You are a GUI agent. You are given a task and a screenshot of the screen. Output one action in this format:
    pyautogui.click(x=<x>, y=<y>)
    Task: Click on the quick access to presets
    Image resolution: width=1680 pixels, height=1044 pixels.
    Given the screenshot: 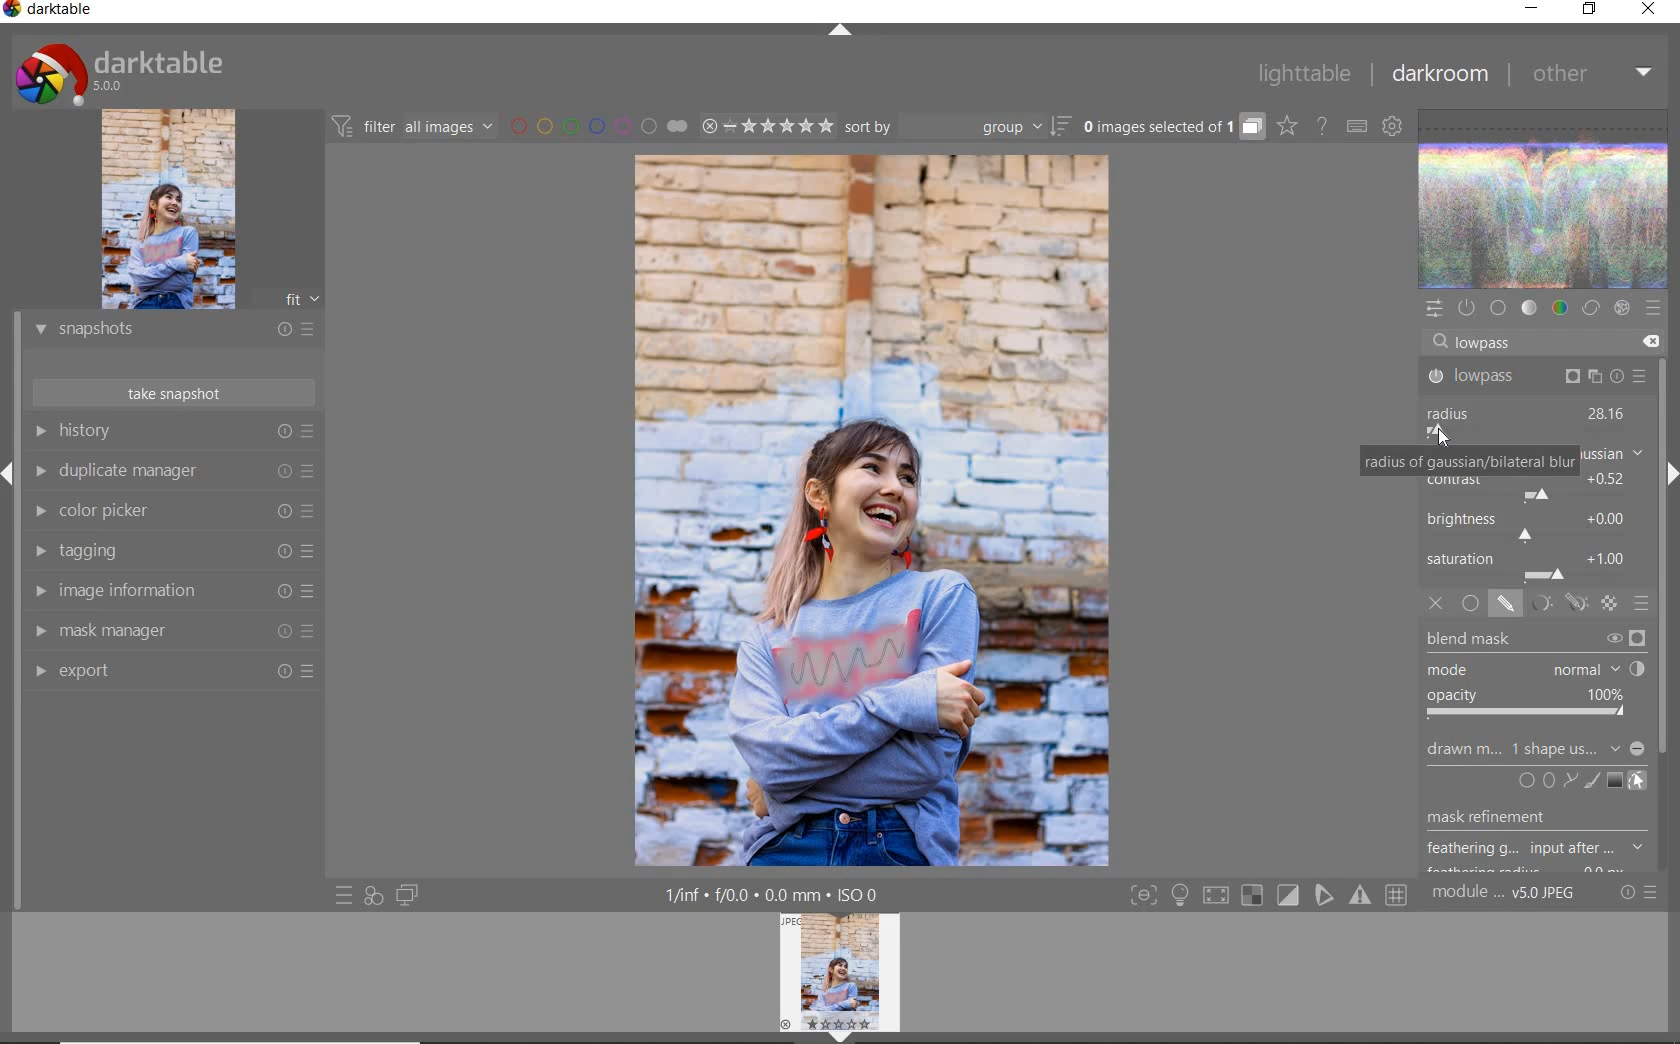 What is the action you would take?
    pyautogui.click(x=346, y=894)
    